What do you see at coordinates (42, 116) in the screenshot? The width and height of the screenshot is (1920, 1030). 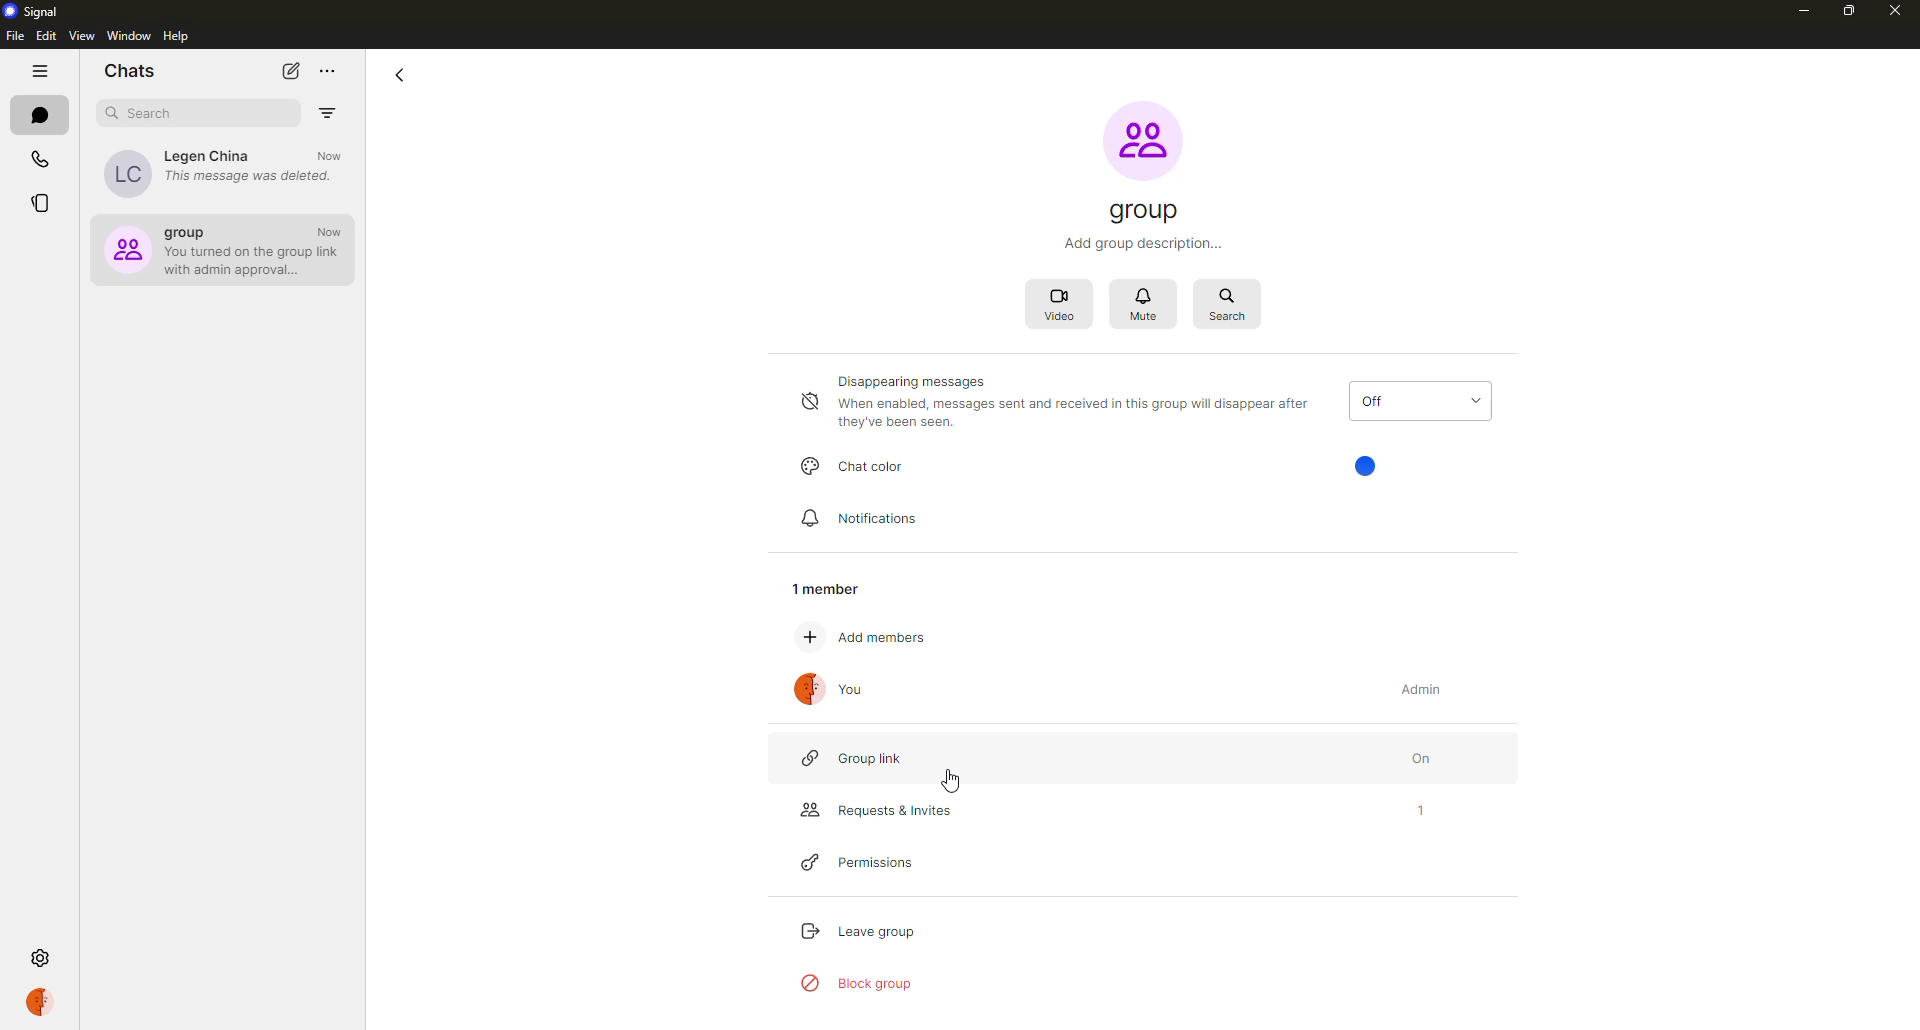 I see `chats` at bounding box center [42, 116].